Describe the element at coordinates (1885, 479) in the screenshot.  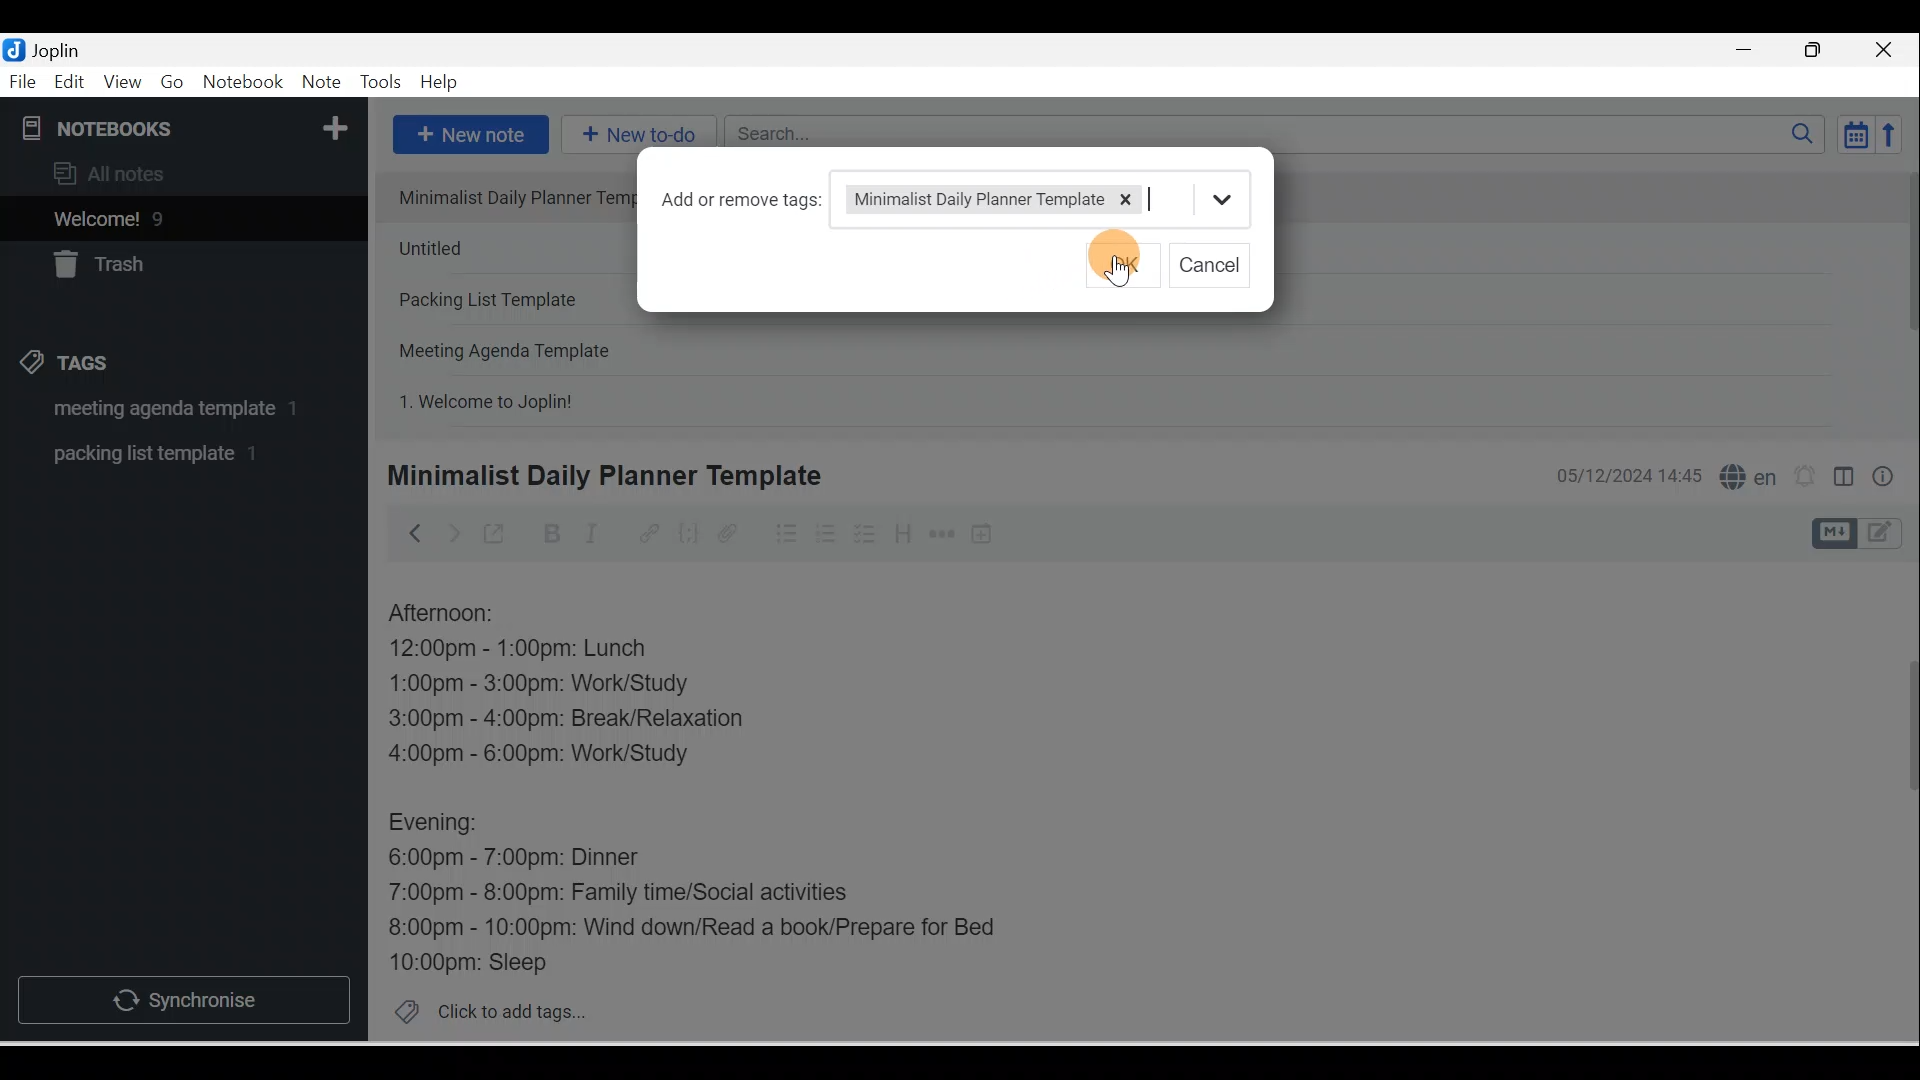
I see `Note properties` at that location.